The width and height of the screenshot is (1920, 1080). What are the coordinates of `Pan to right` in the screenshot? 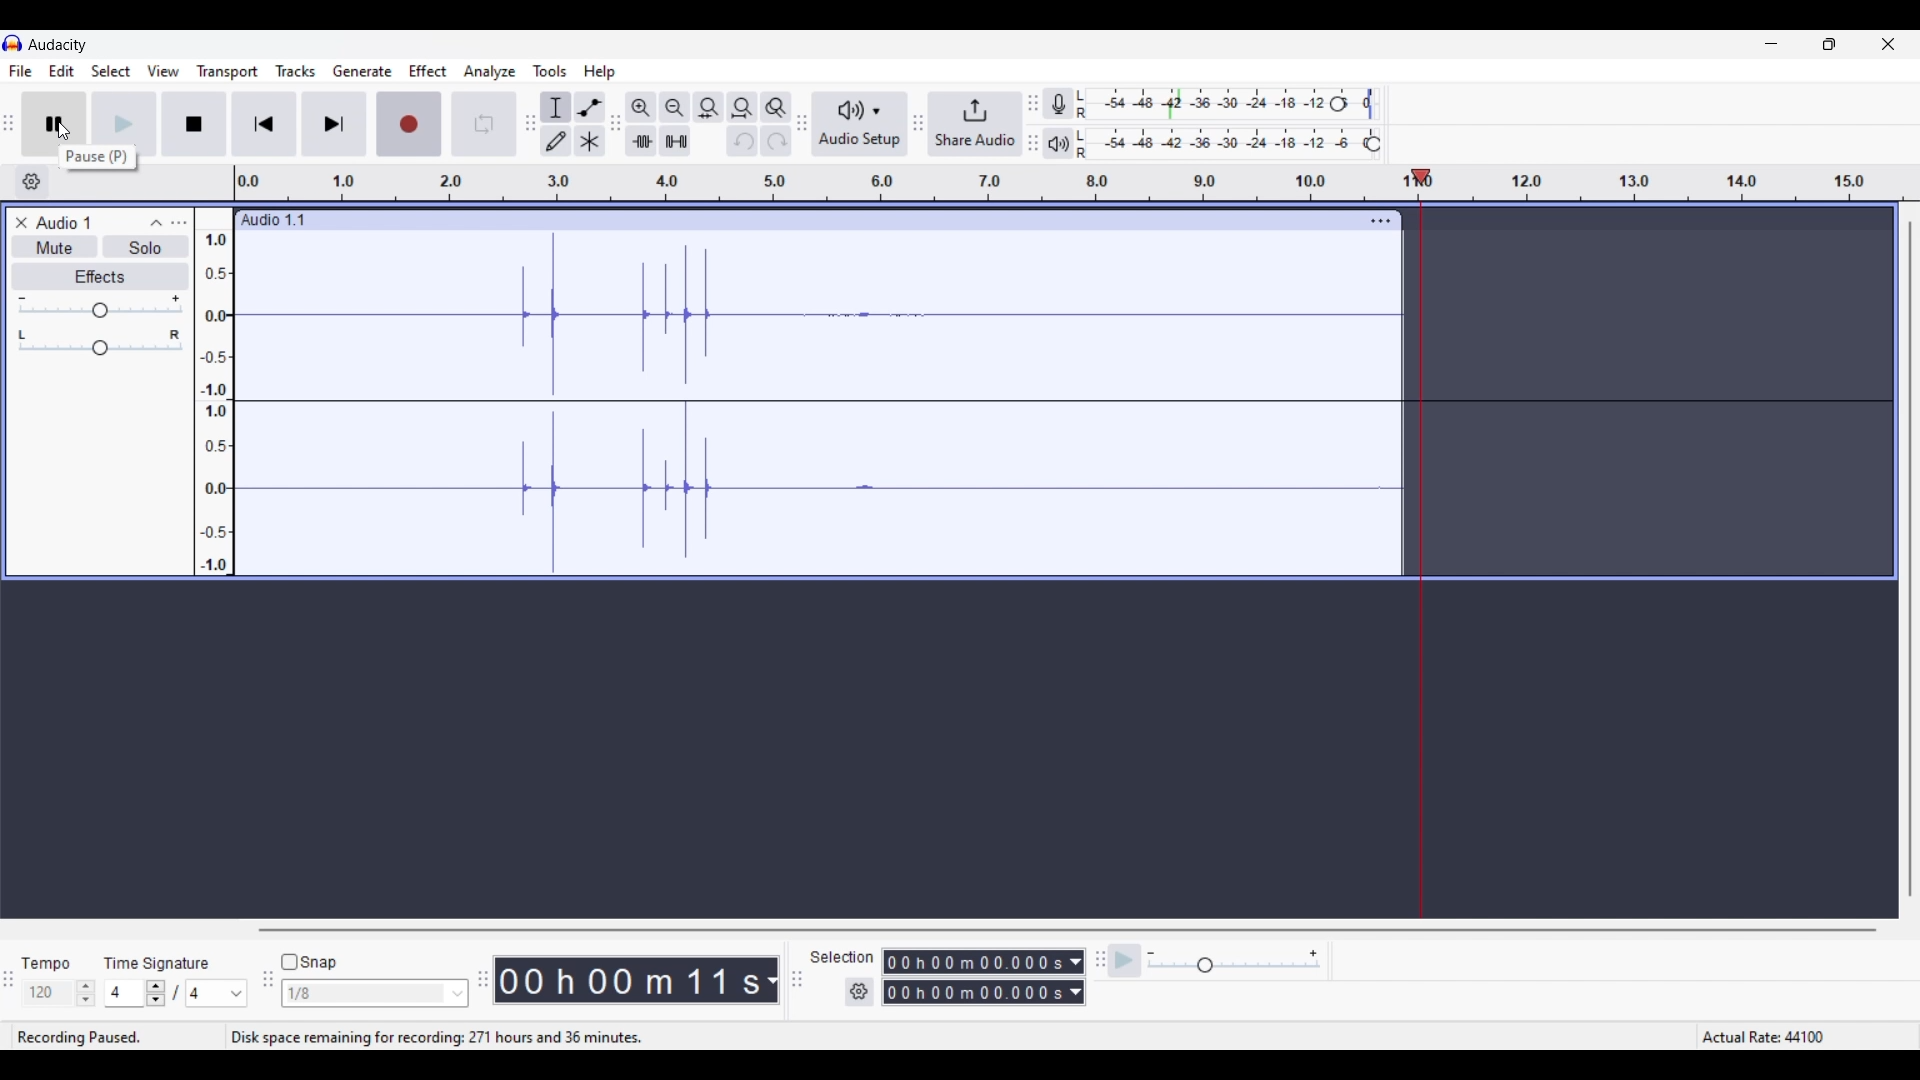 It's located at (175, 335).